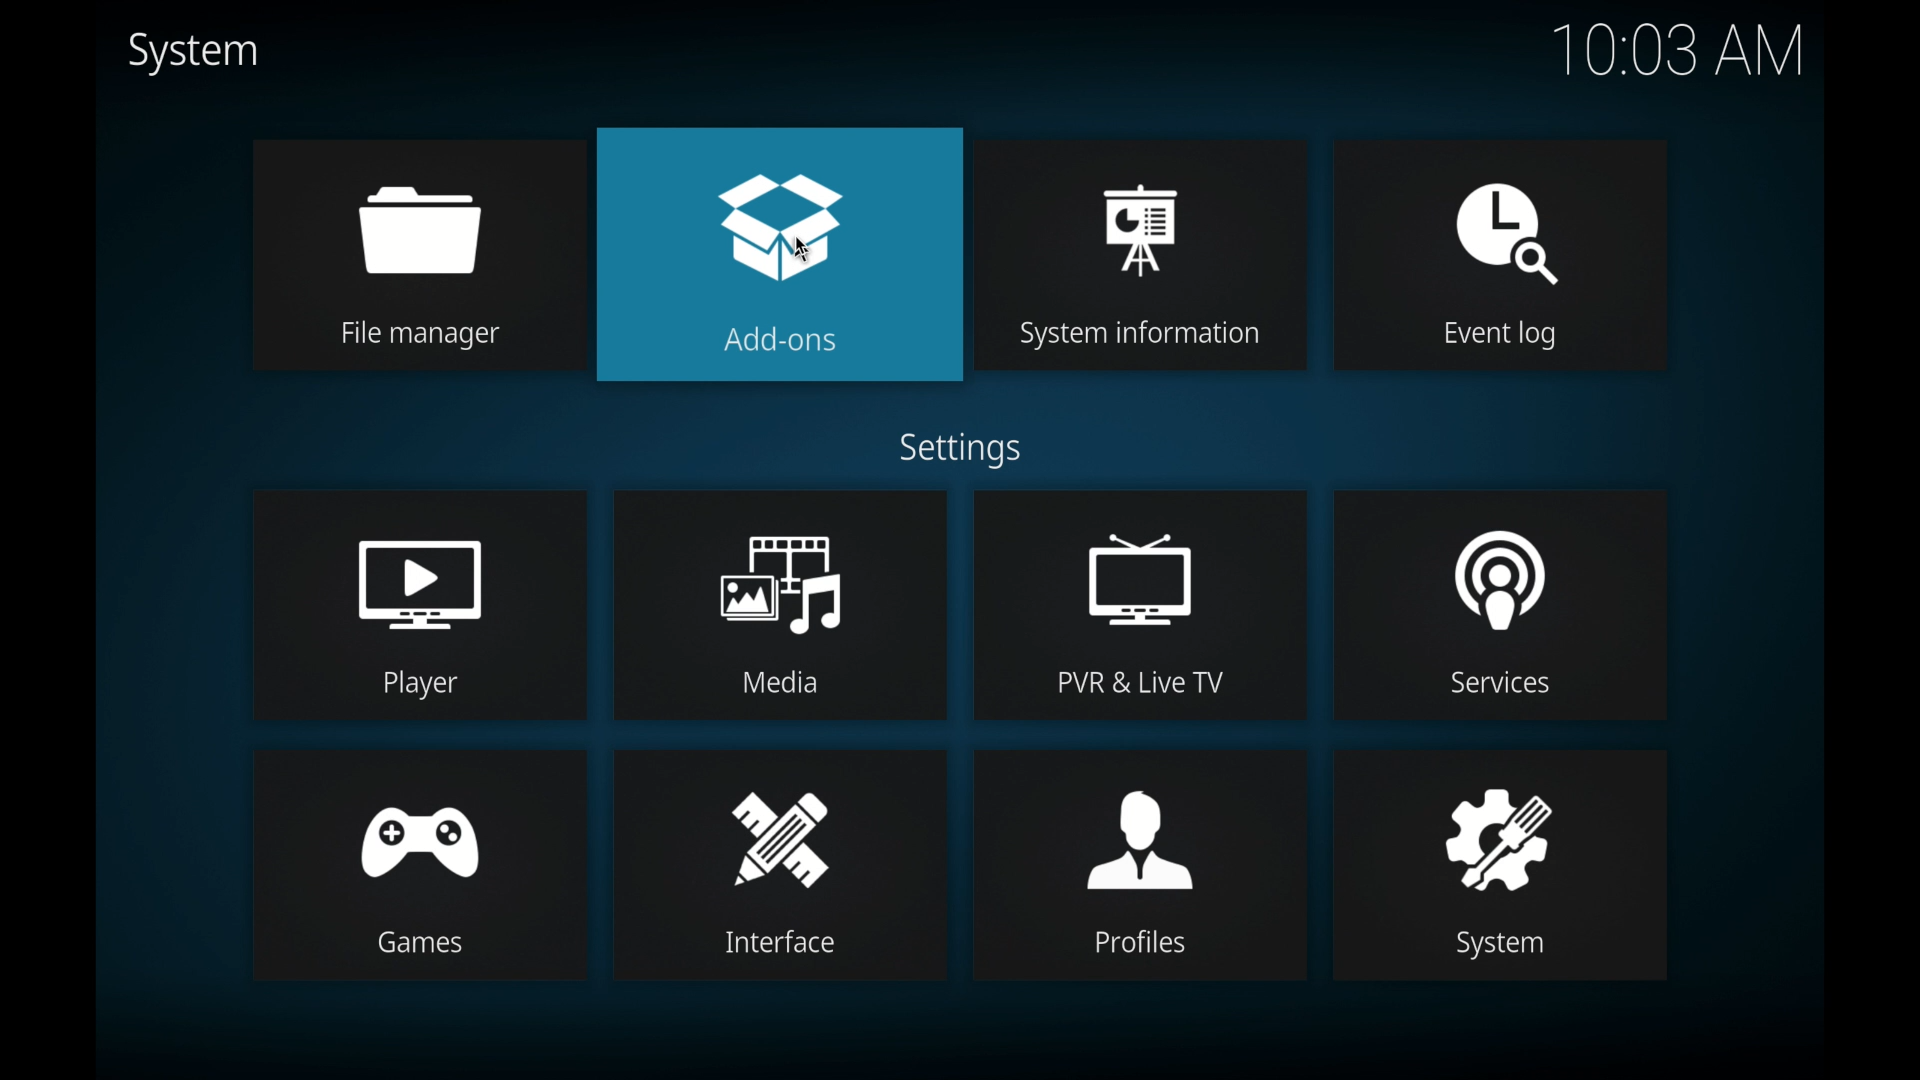 This screenshot has height=1080, width=1920. What do you see at coordinates (781, 864) in the screenshot?
I see `interface` at bounding box center [781, 864].